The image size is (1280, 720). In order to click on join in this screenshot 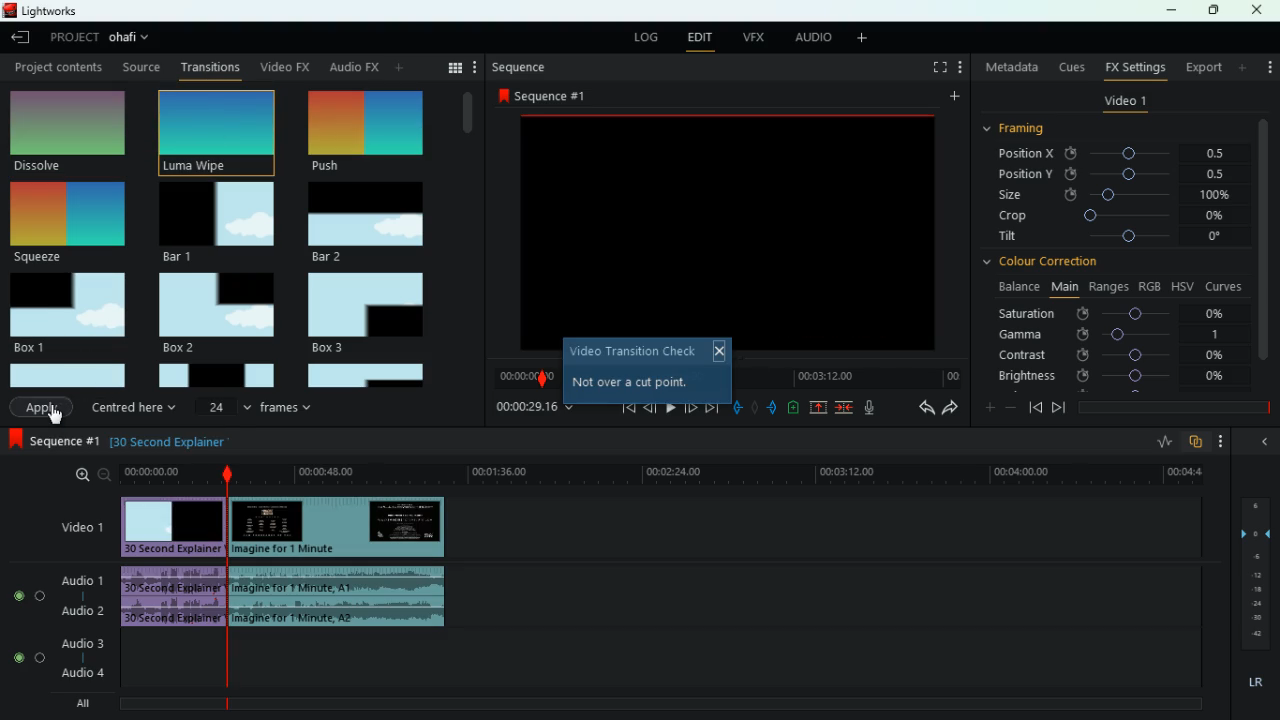, I will do `click(843, 408)`.